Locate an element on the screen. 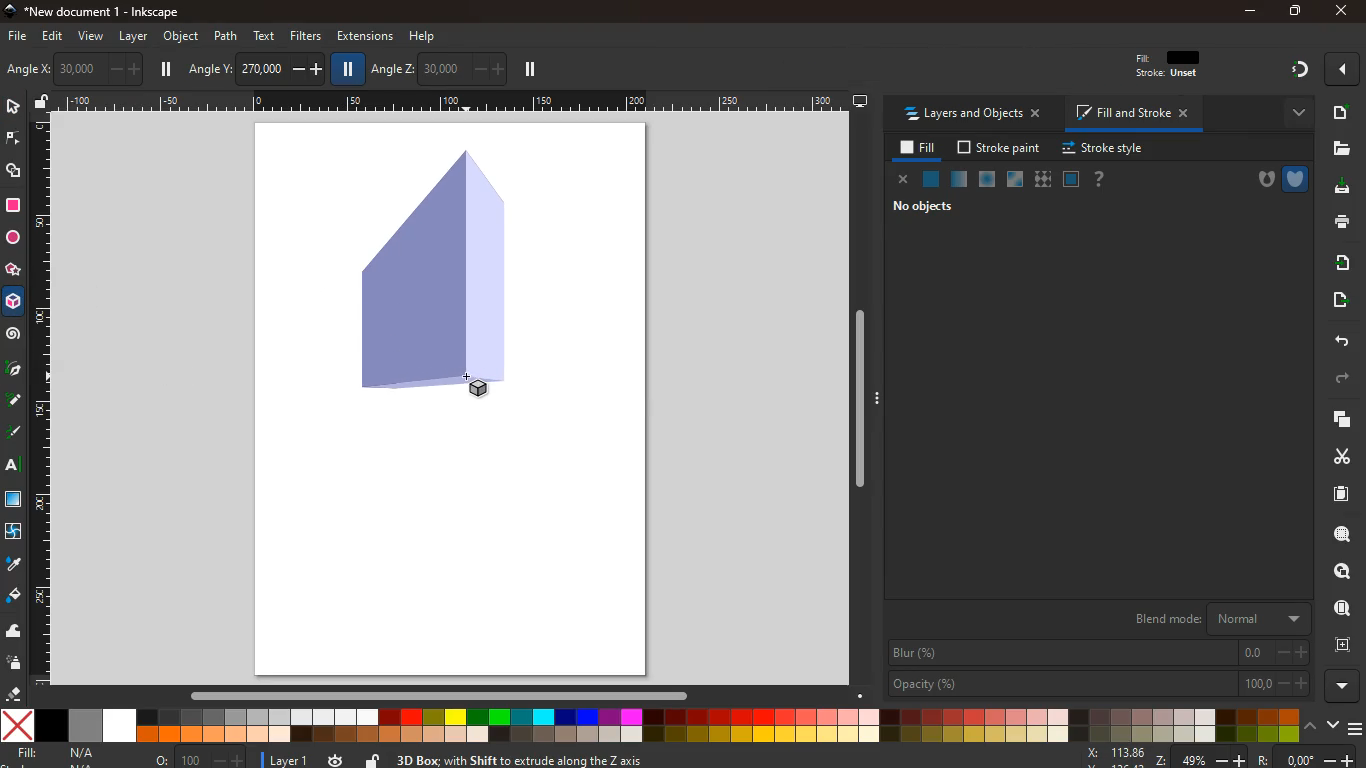  pause is located at coordinates (168, 69).